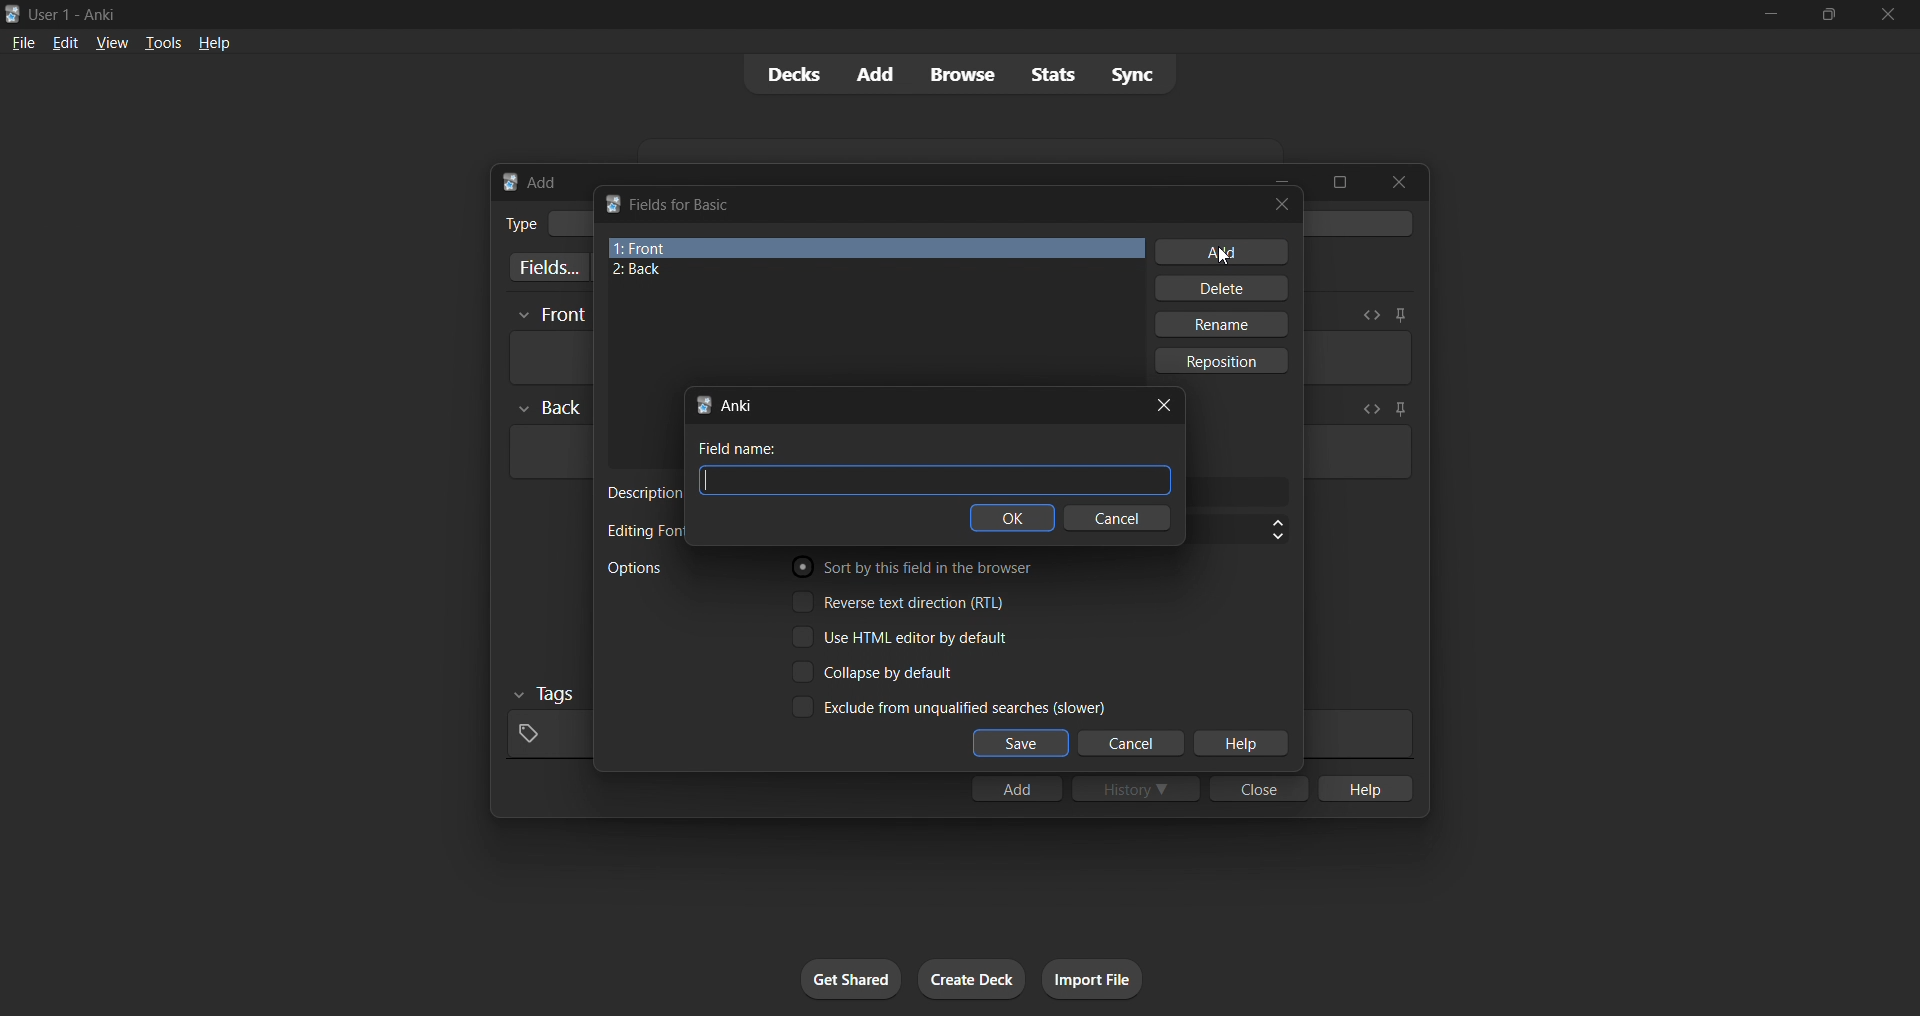 Image resolution: width=1920 pixels, height=1016 pixels. I want to click on tools, so click(161, 42).